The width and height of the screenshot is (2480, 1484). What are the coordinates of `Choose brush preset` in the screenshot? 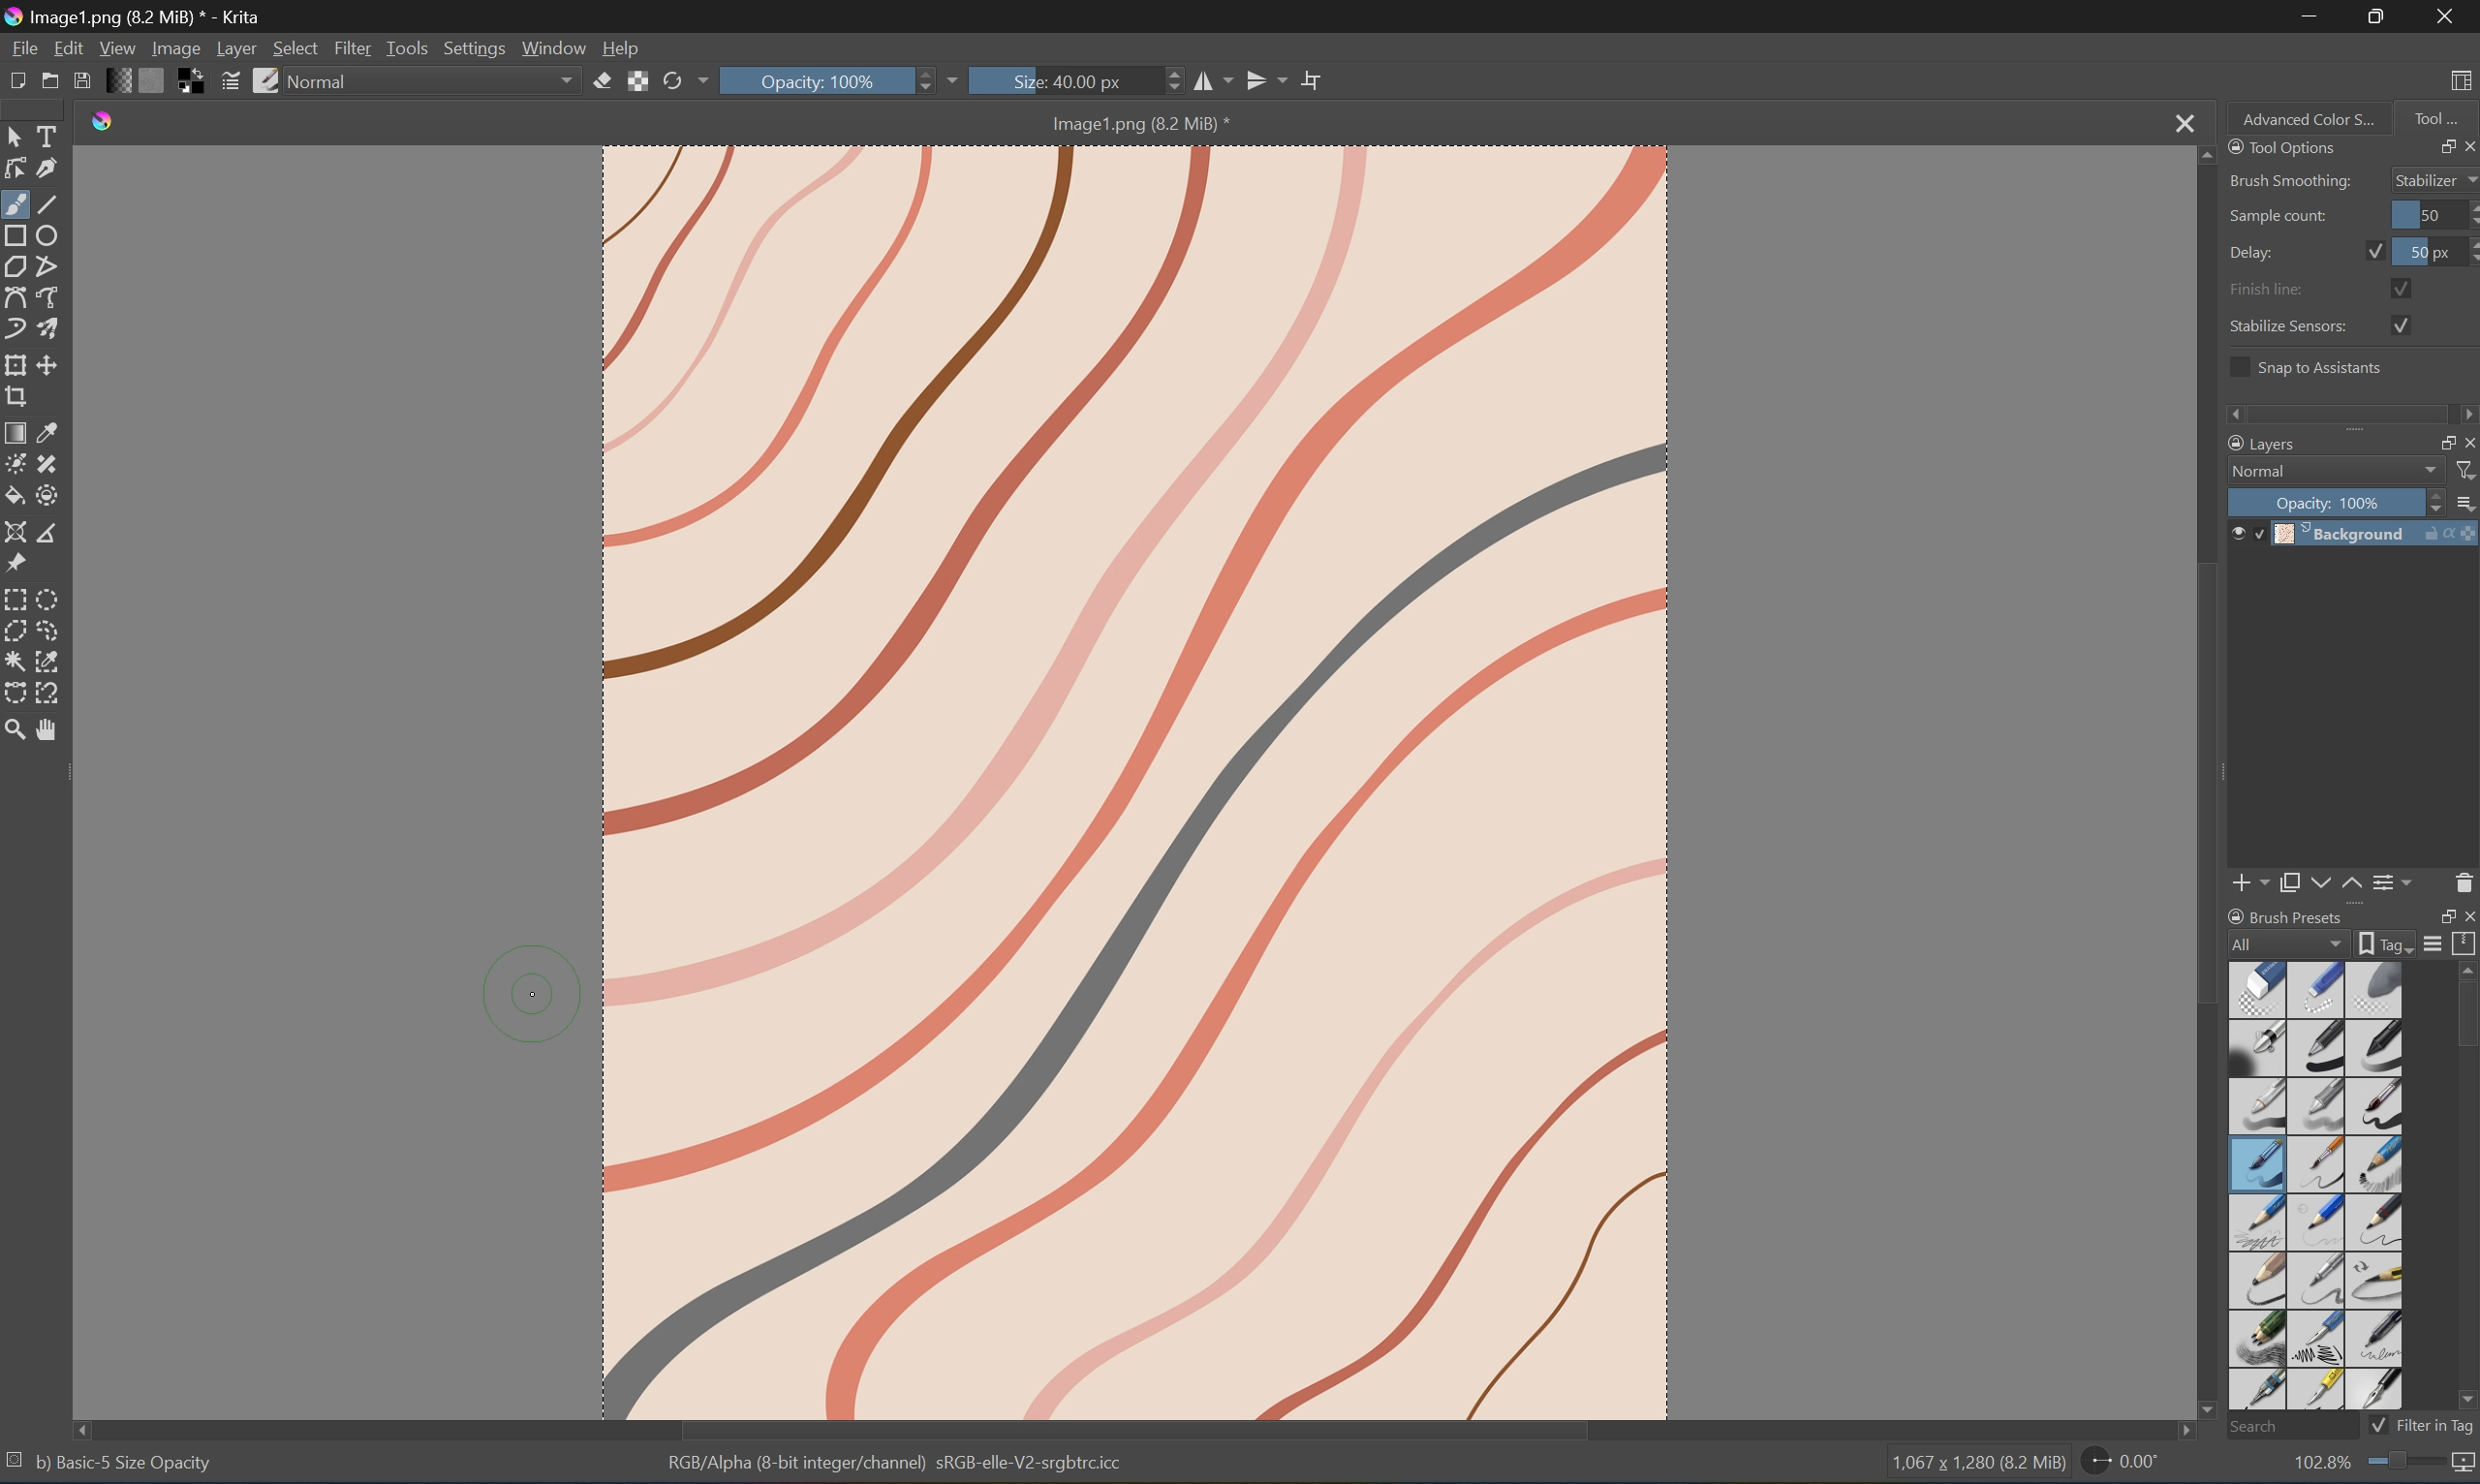 It's located at (267, 80).